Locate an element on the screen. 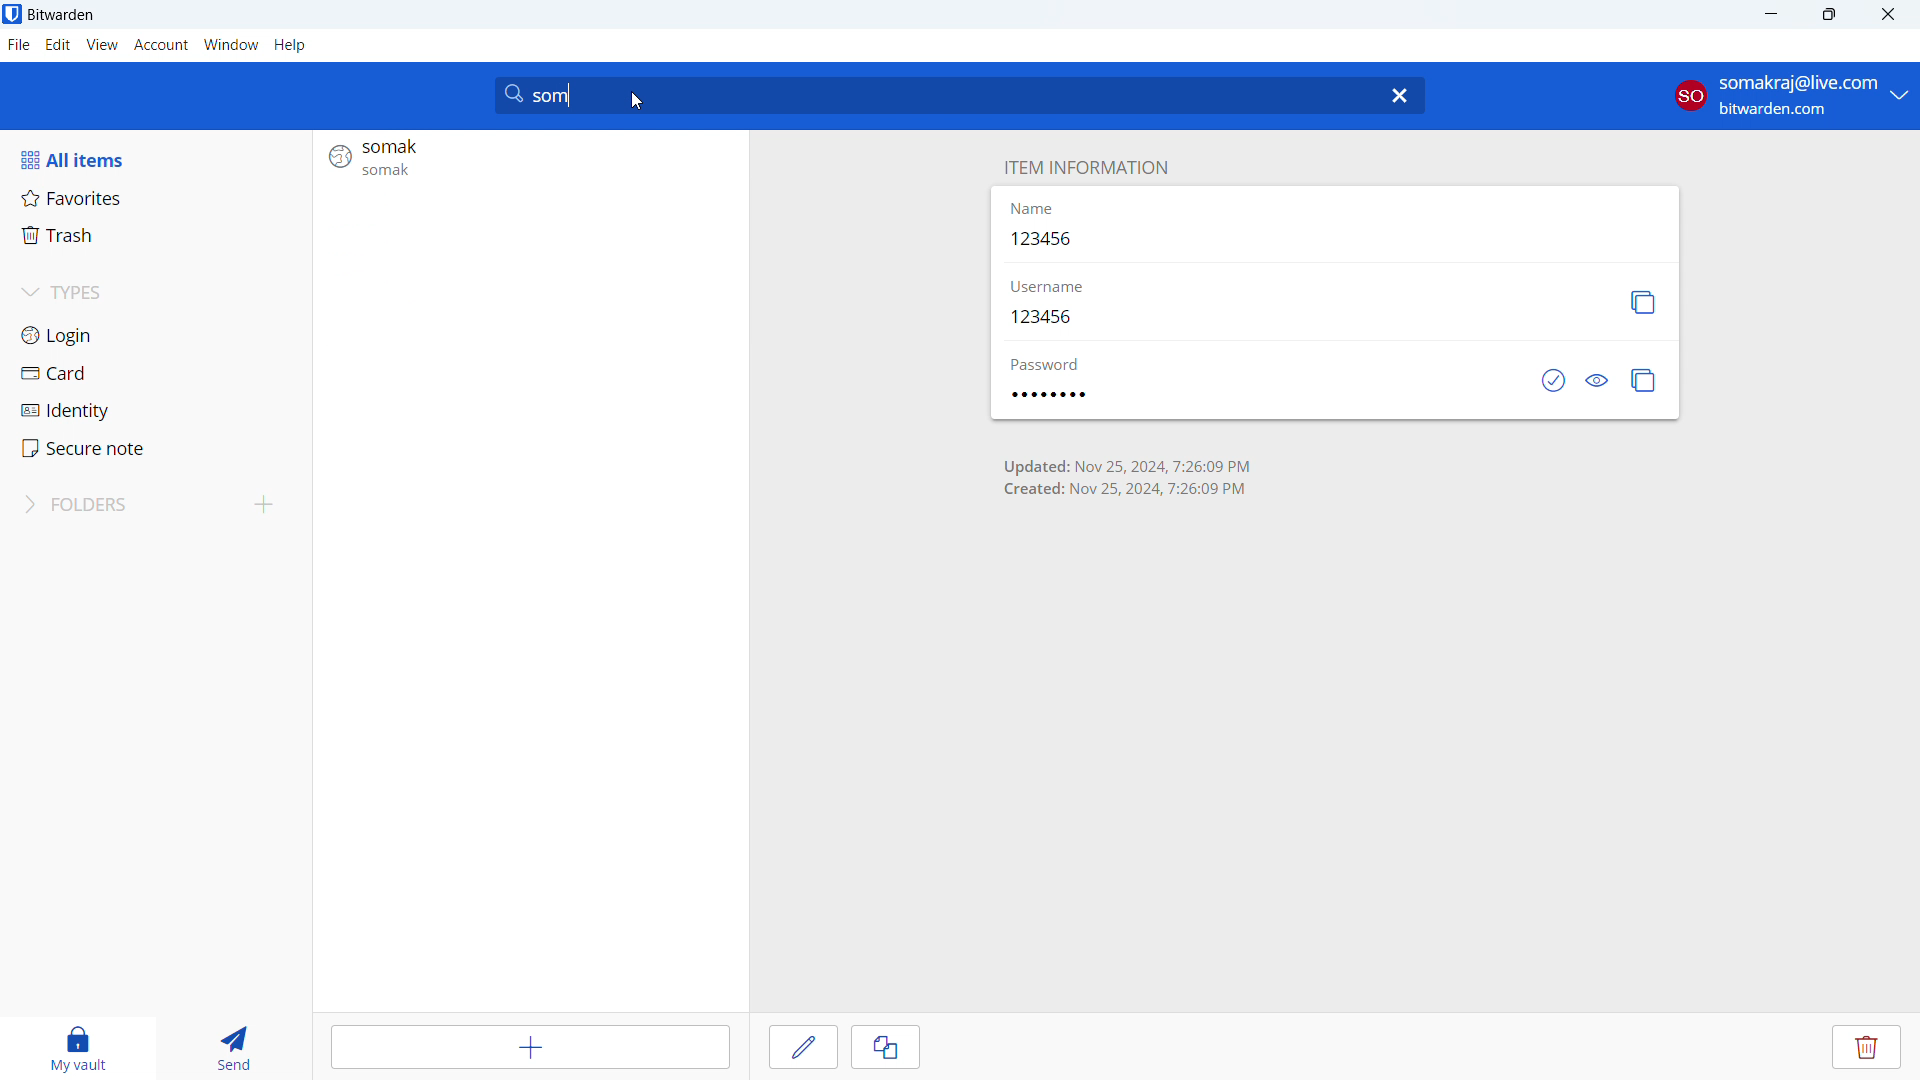 This screenshot has width=1920, height=1080. send is located at coordinates (231, 1045).